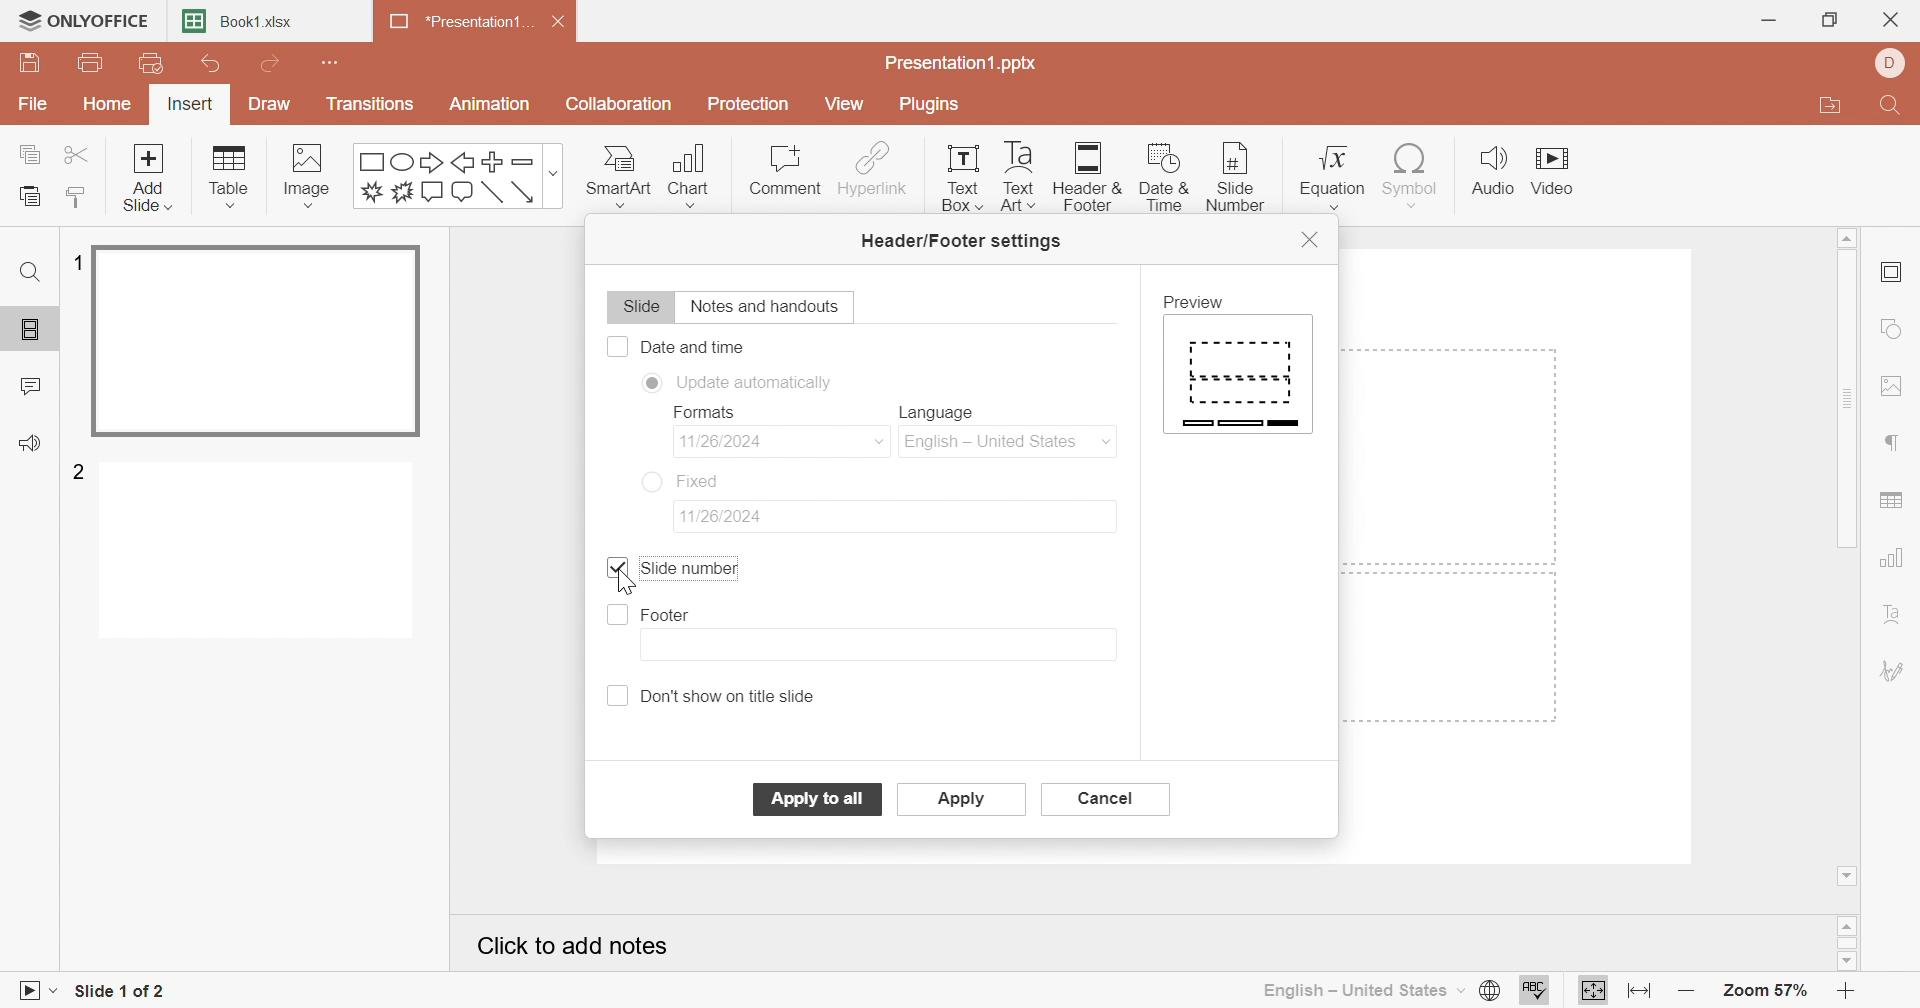 This screenshot has height=1008, width=1920. Describe the element at coordinates (843, 103) in the screenshot. I see `View` at that location.